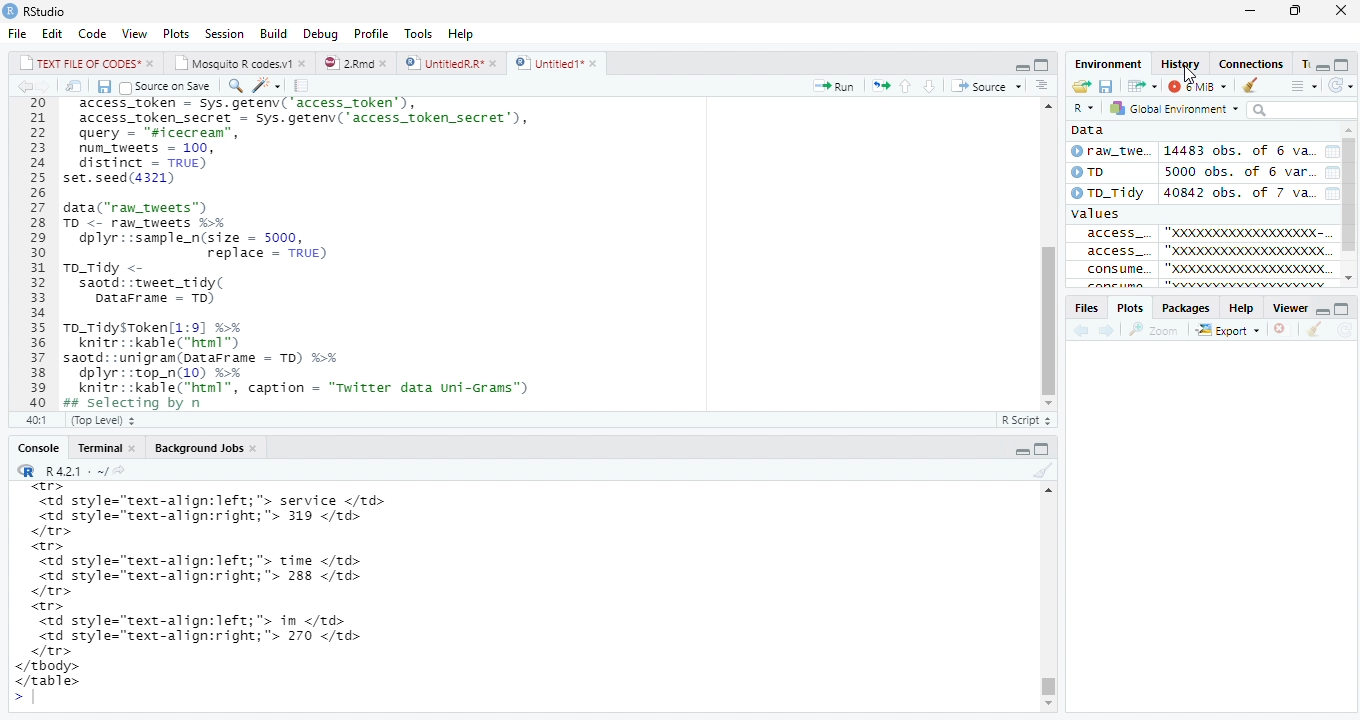  I want to click on Build, so click(272, 32).